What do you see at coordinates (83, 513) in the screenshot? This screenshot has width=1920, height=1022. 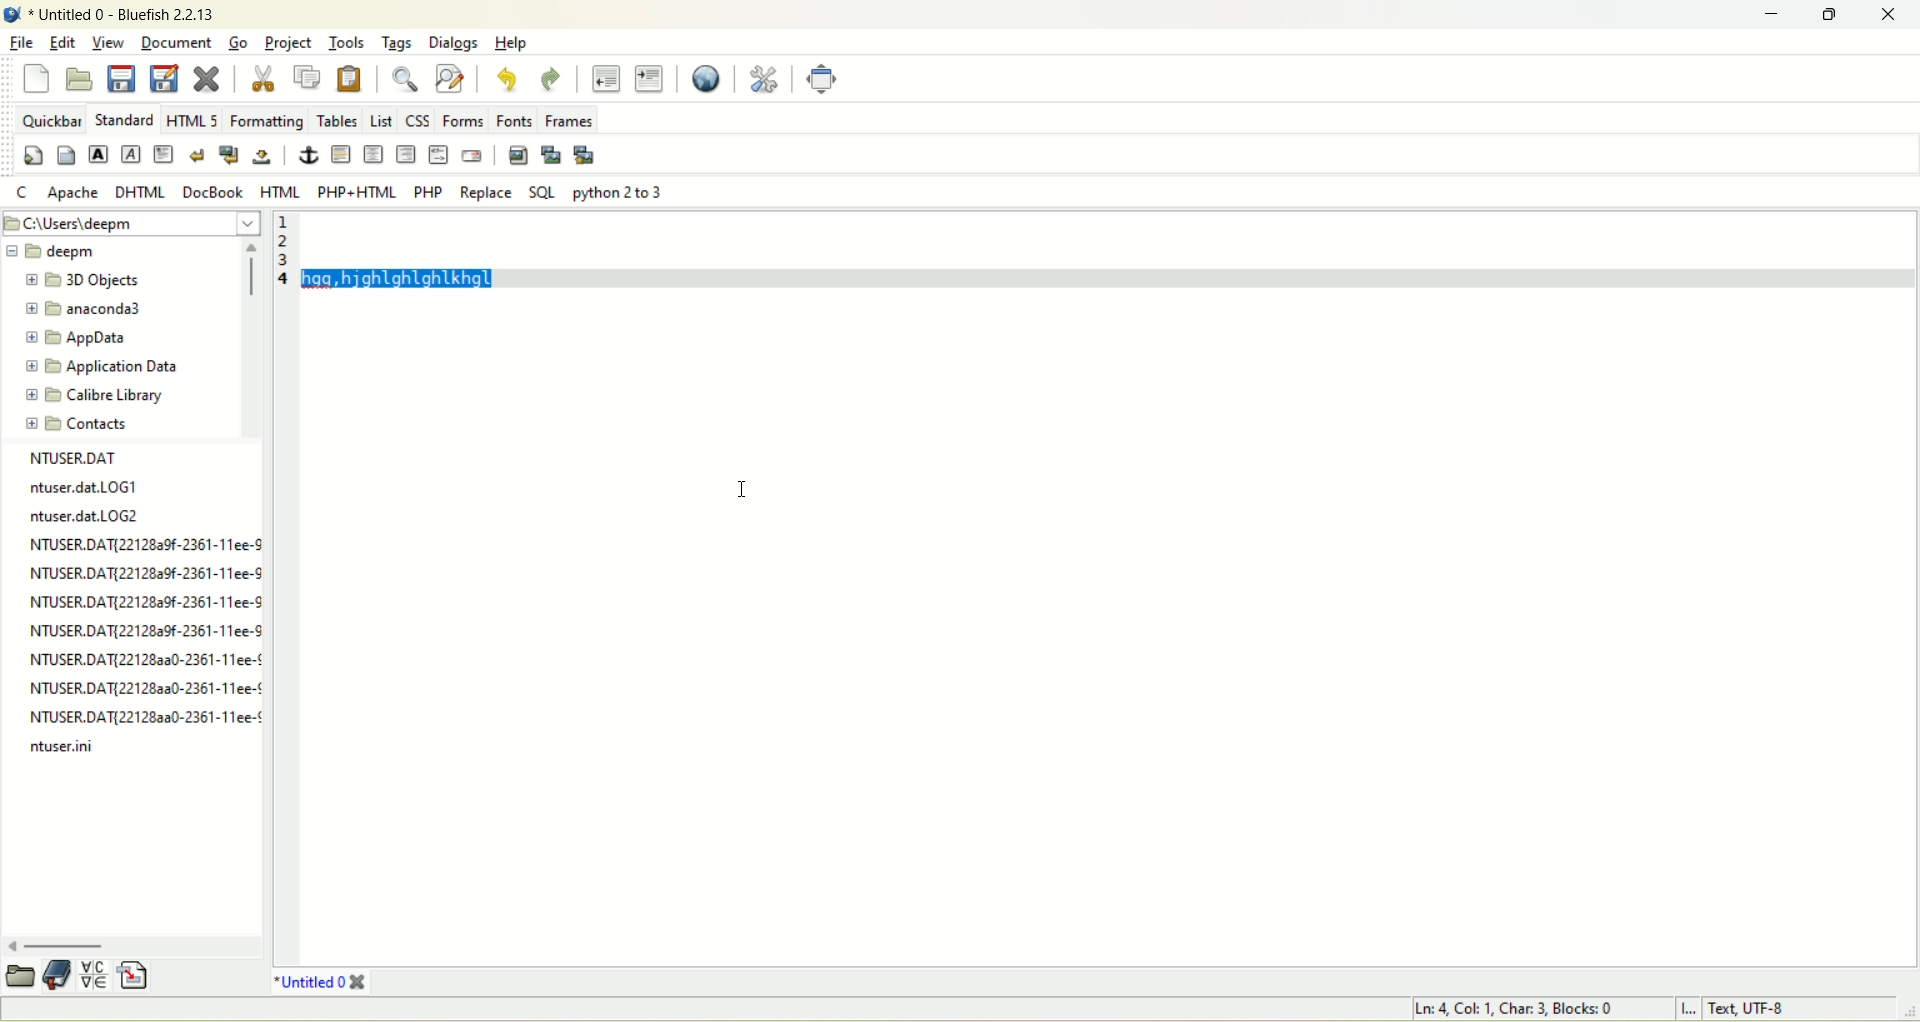 I see `ntuser.dat.LOG2` at bounding box center [83, 513].